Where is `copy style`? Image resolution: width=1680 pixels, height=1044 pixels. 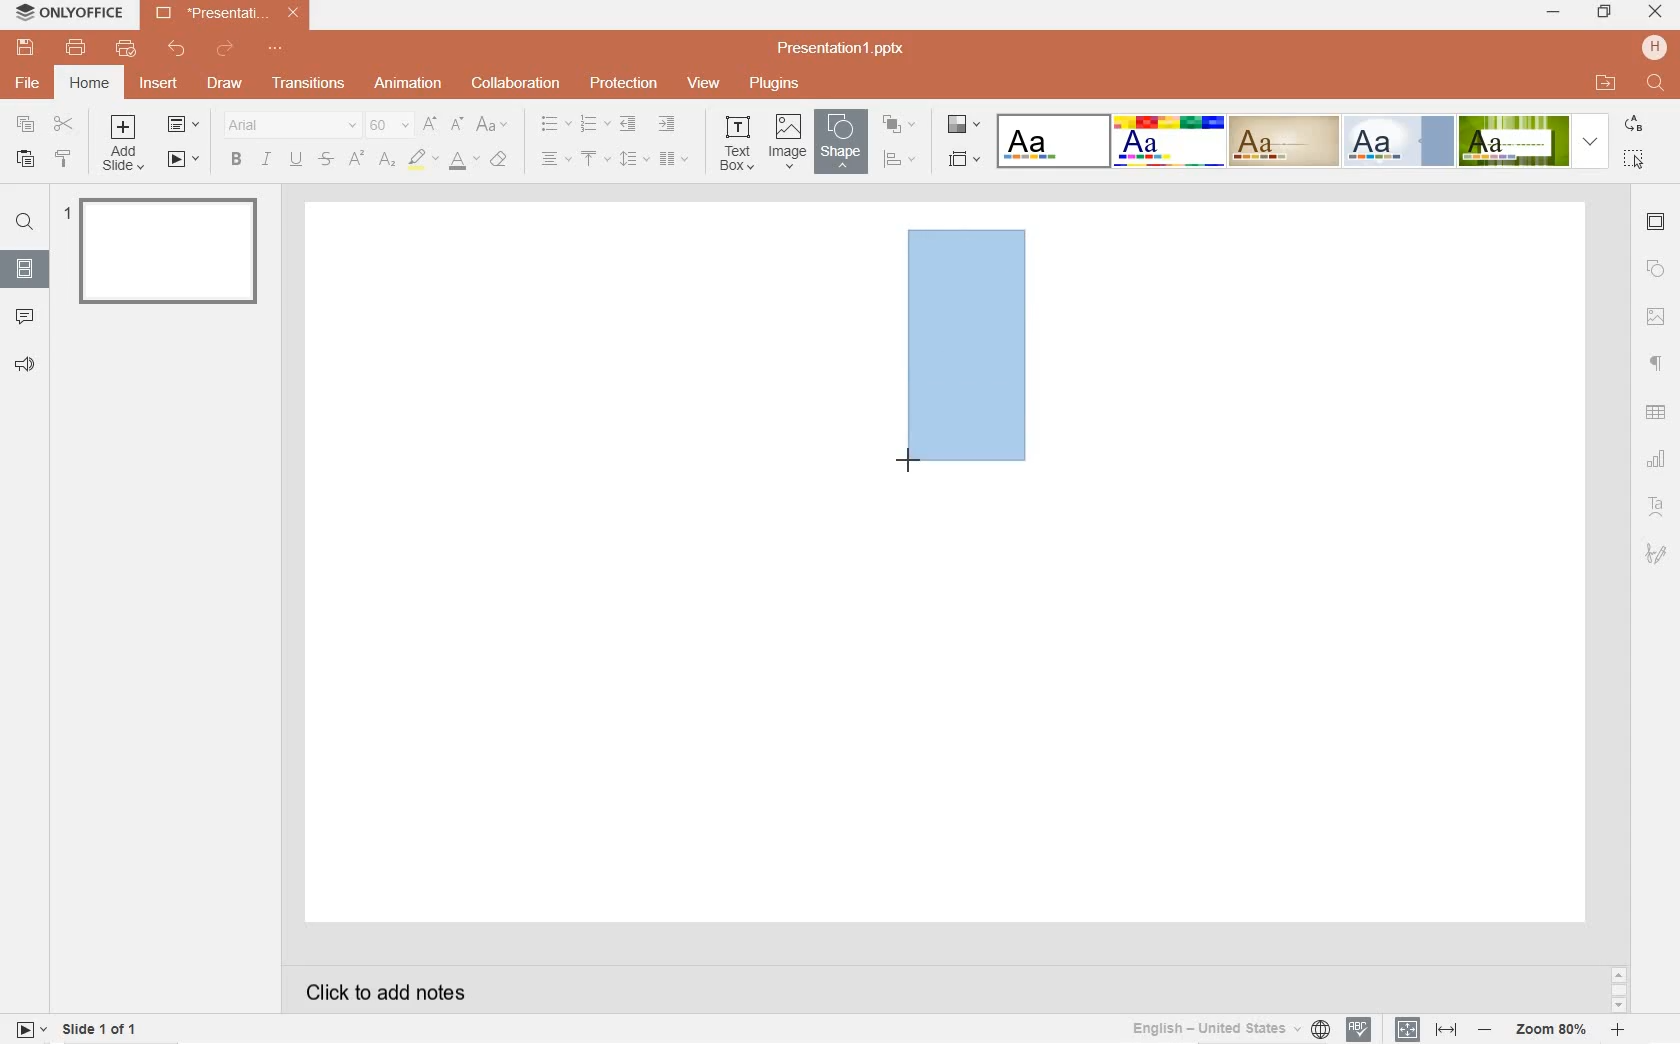 copy style is located at coordinates (65, 161).